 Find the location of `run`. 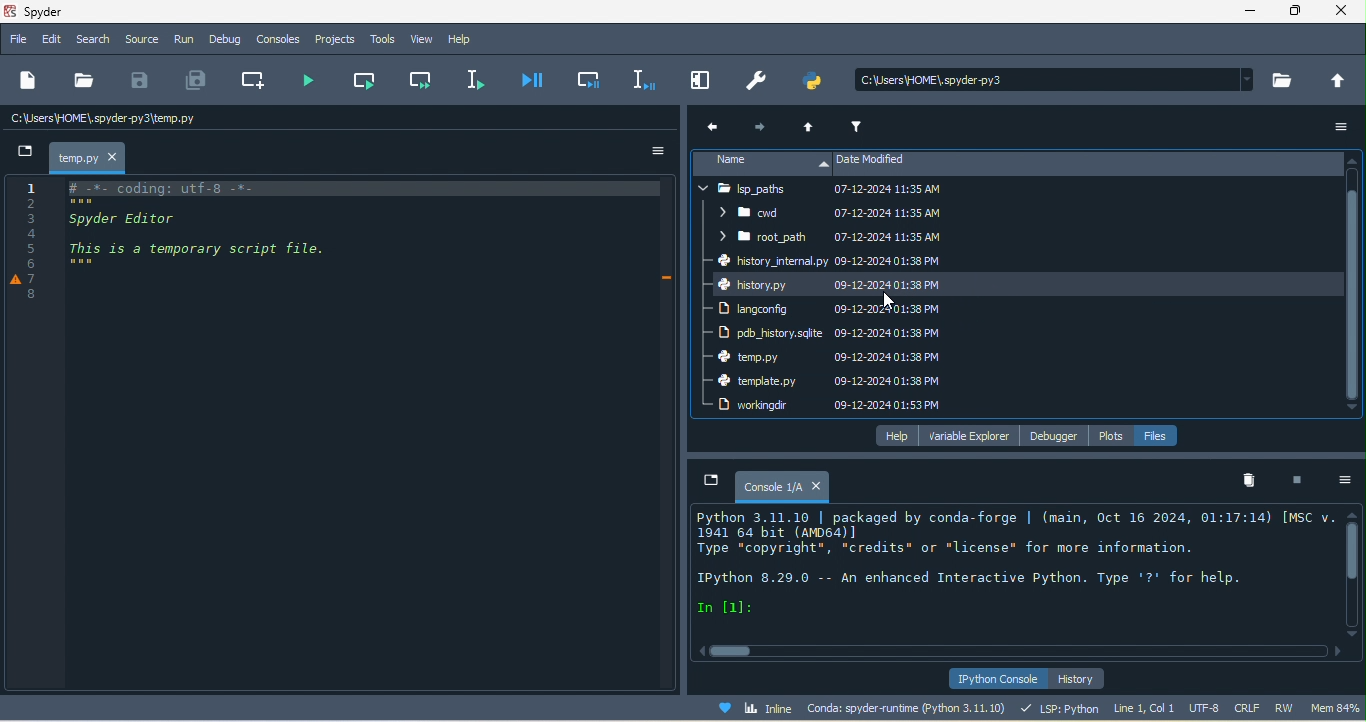

run is located at coordinates (181, 38).